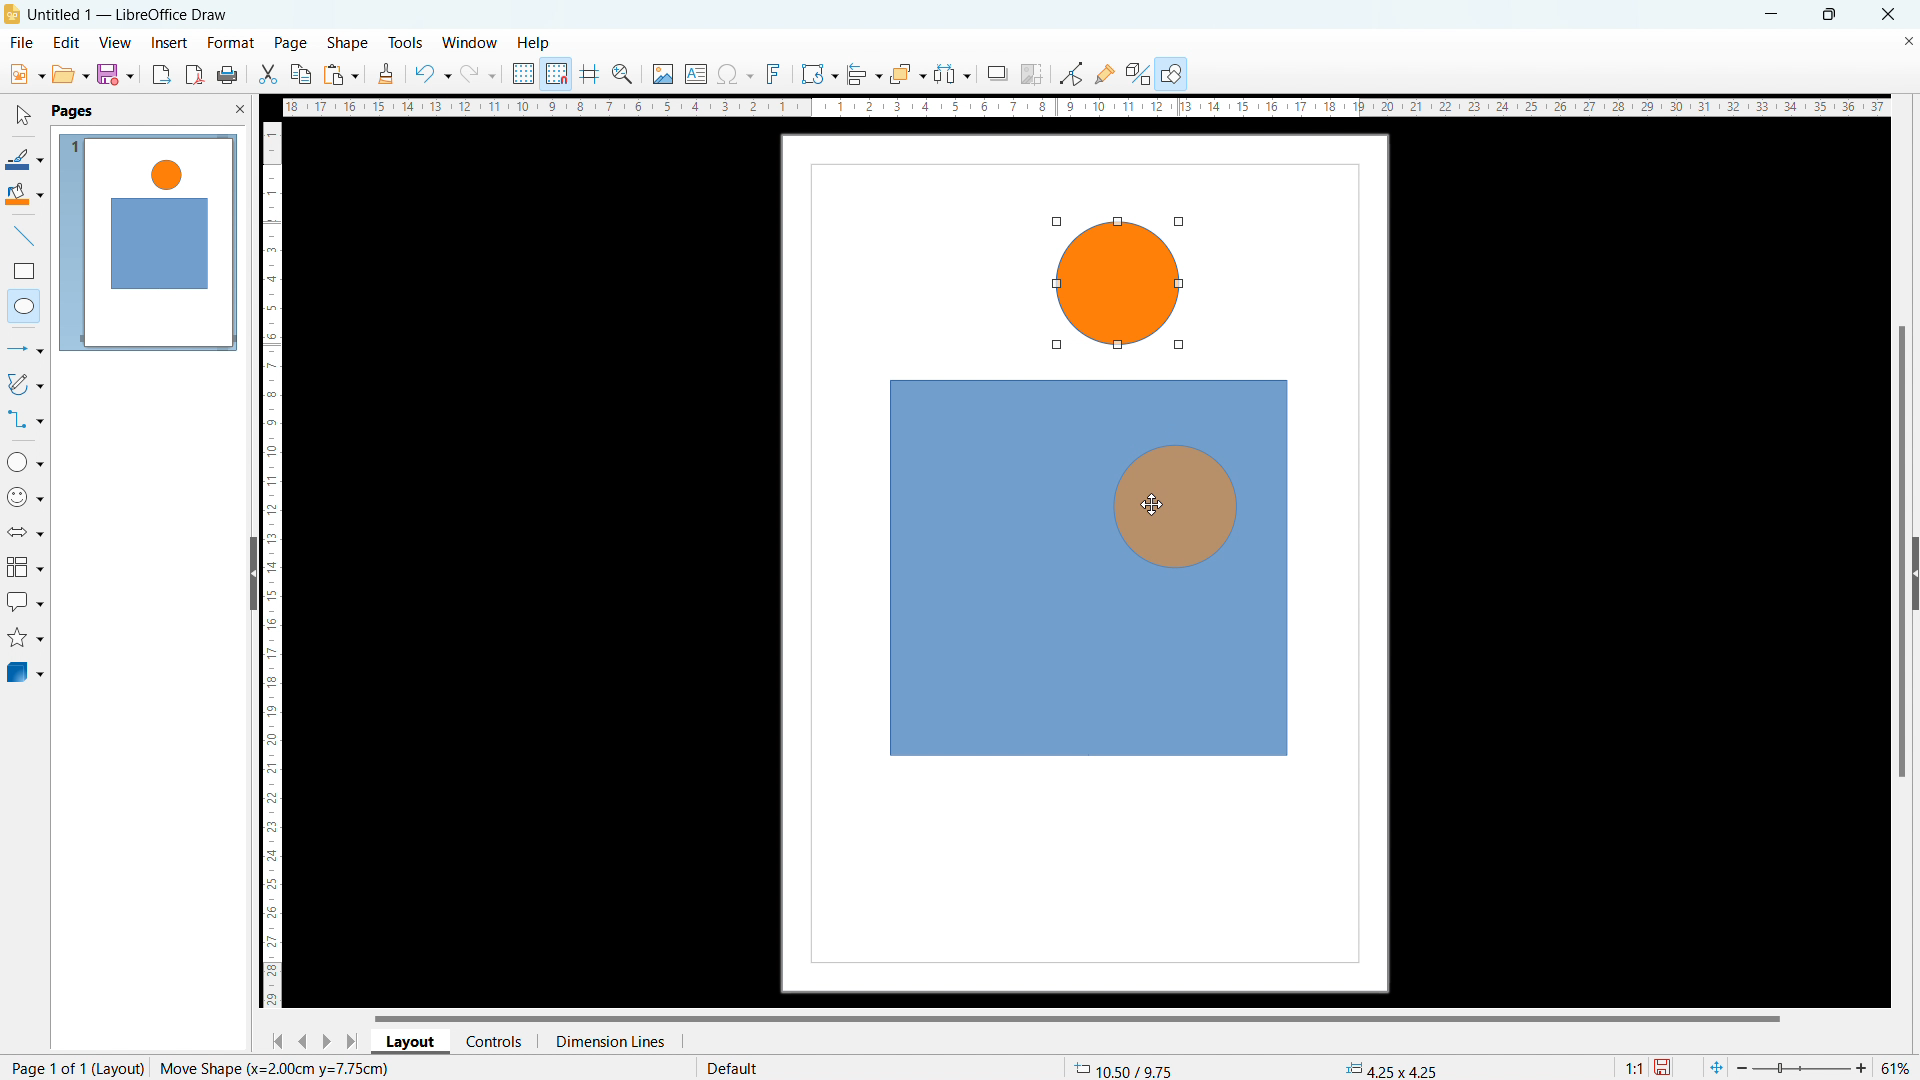  Describe the element at coordinates (1828, 15) in the screenshot. I see `maximize` at that location.